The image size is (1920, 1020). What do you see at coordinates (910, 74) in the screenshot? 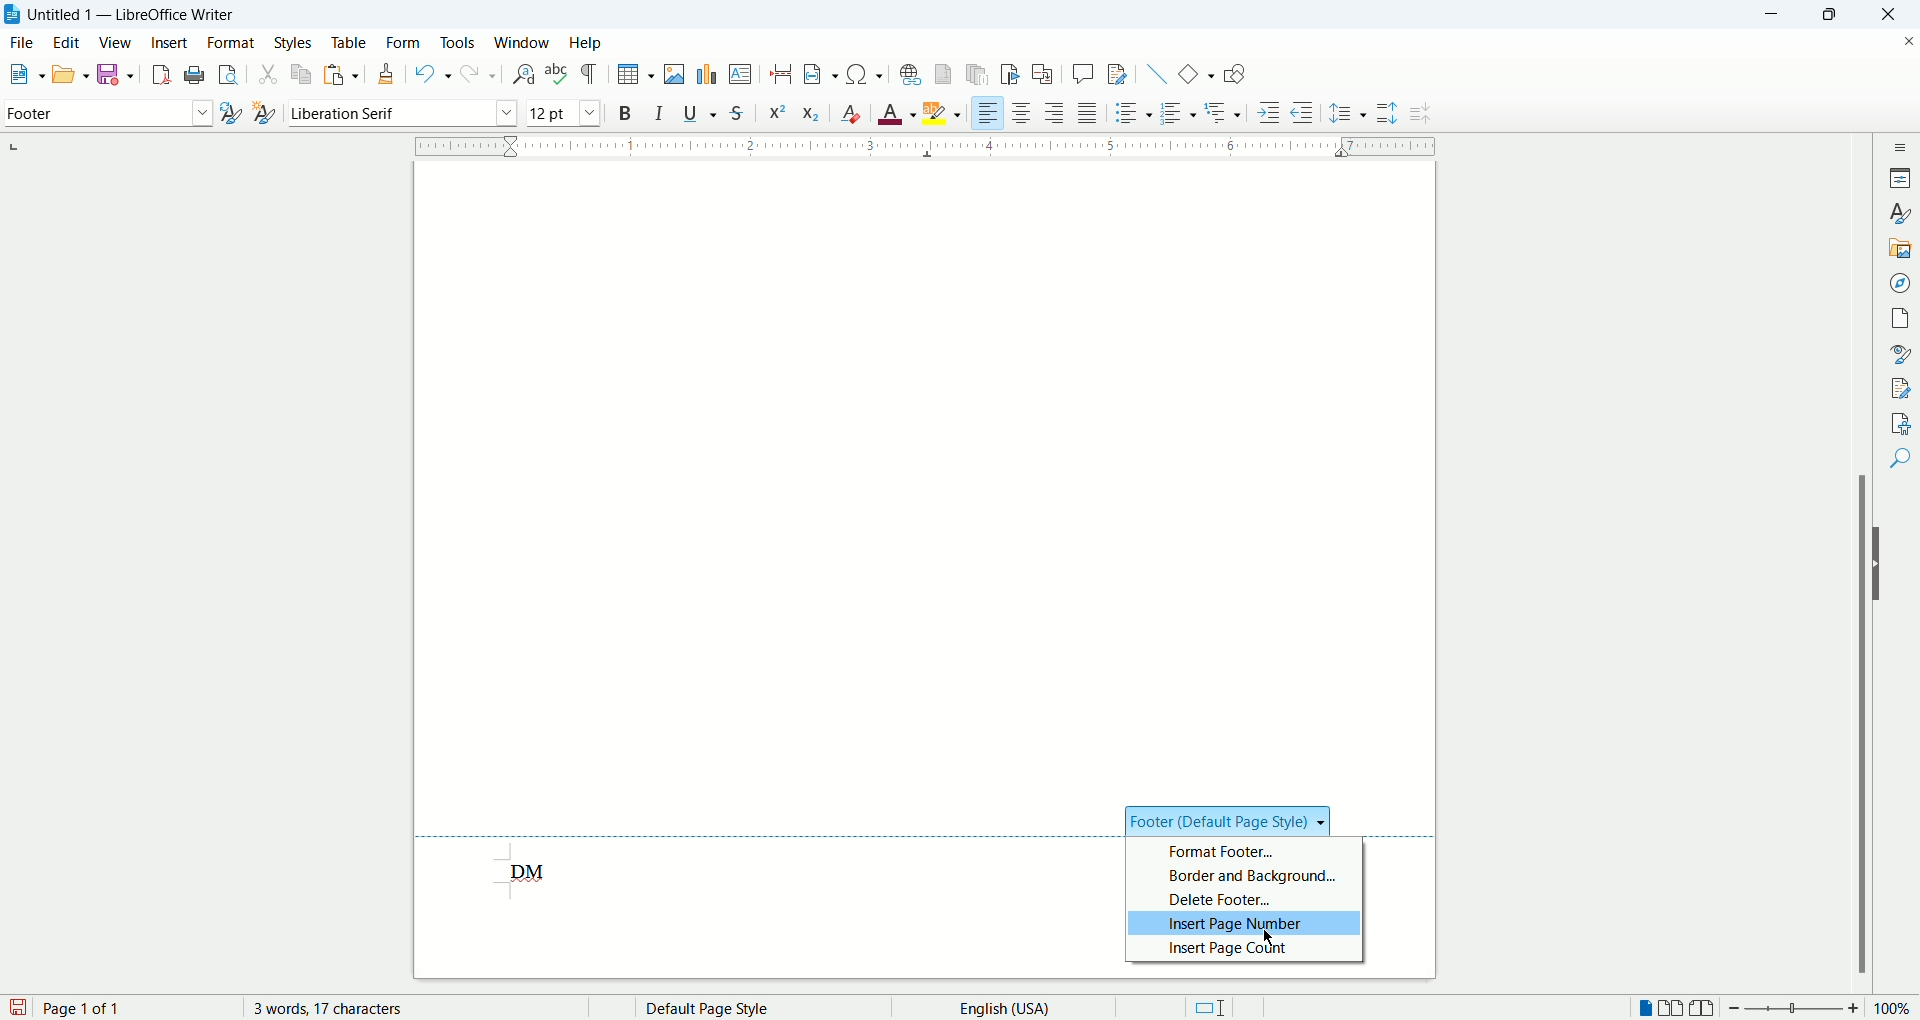
I see `hyperlink` at bounding box center [910, 74].